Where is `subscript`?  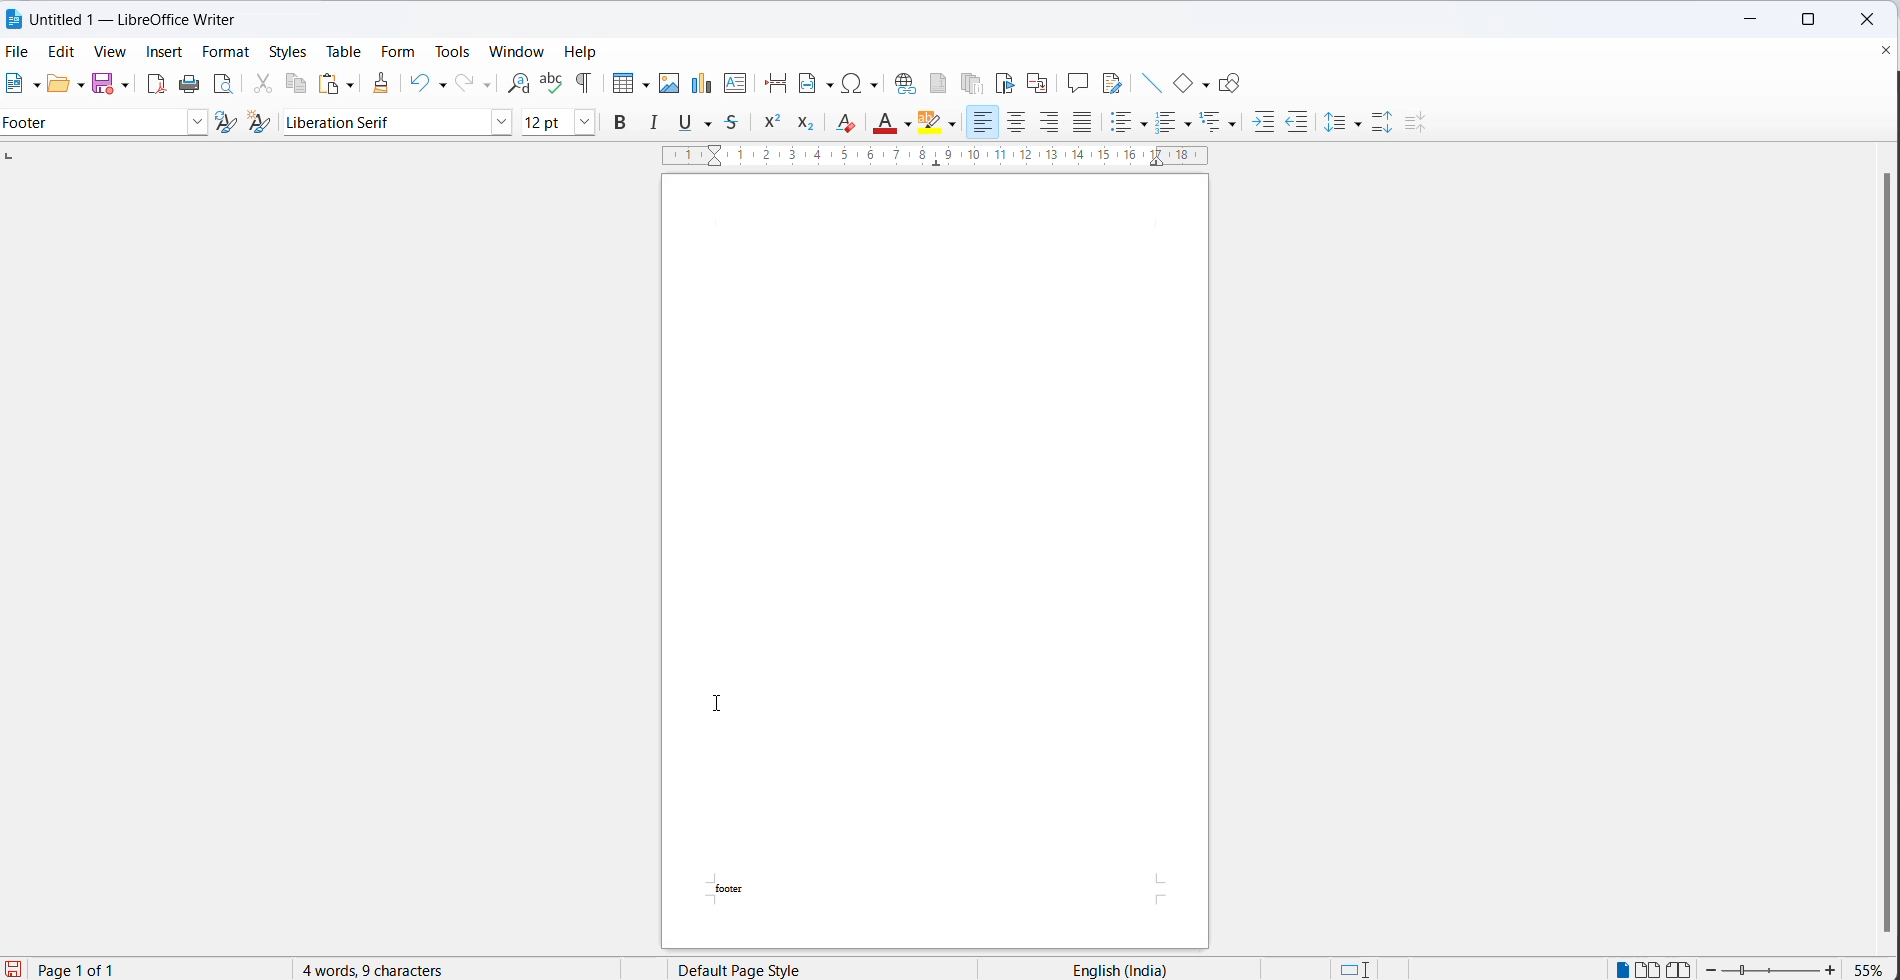 subscript is located at coordinates (806, 123).